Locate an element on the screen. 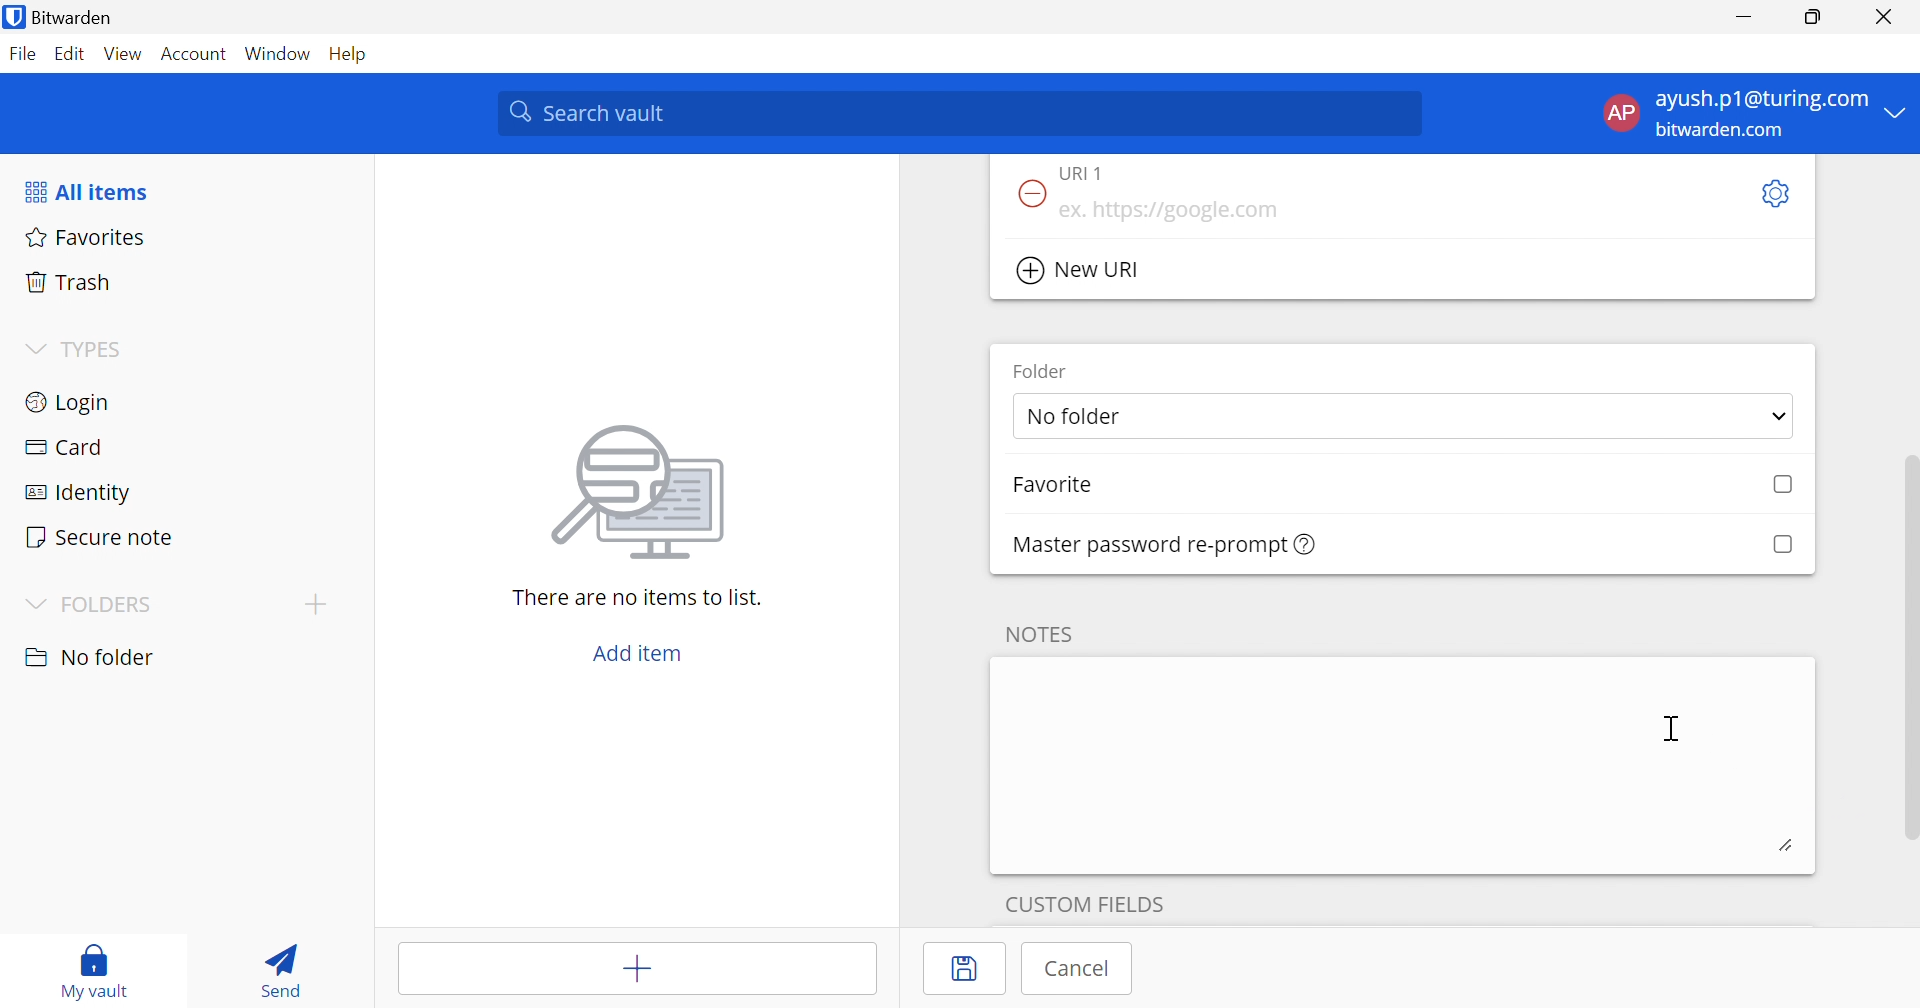  Send is located at coordinates (275, 966).